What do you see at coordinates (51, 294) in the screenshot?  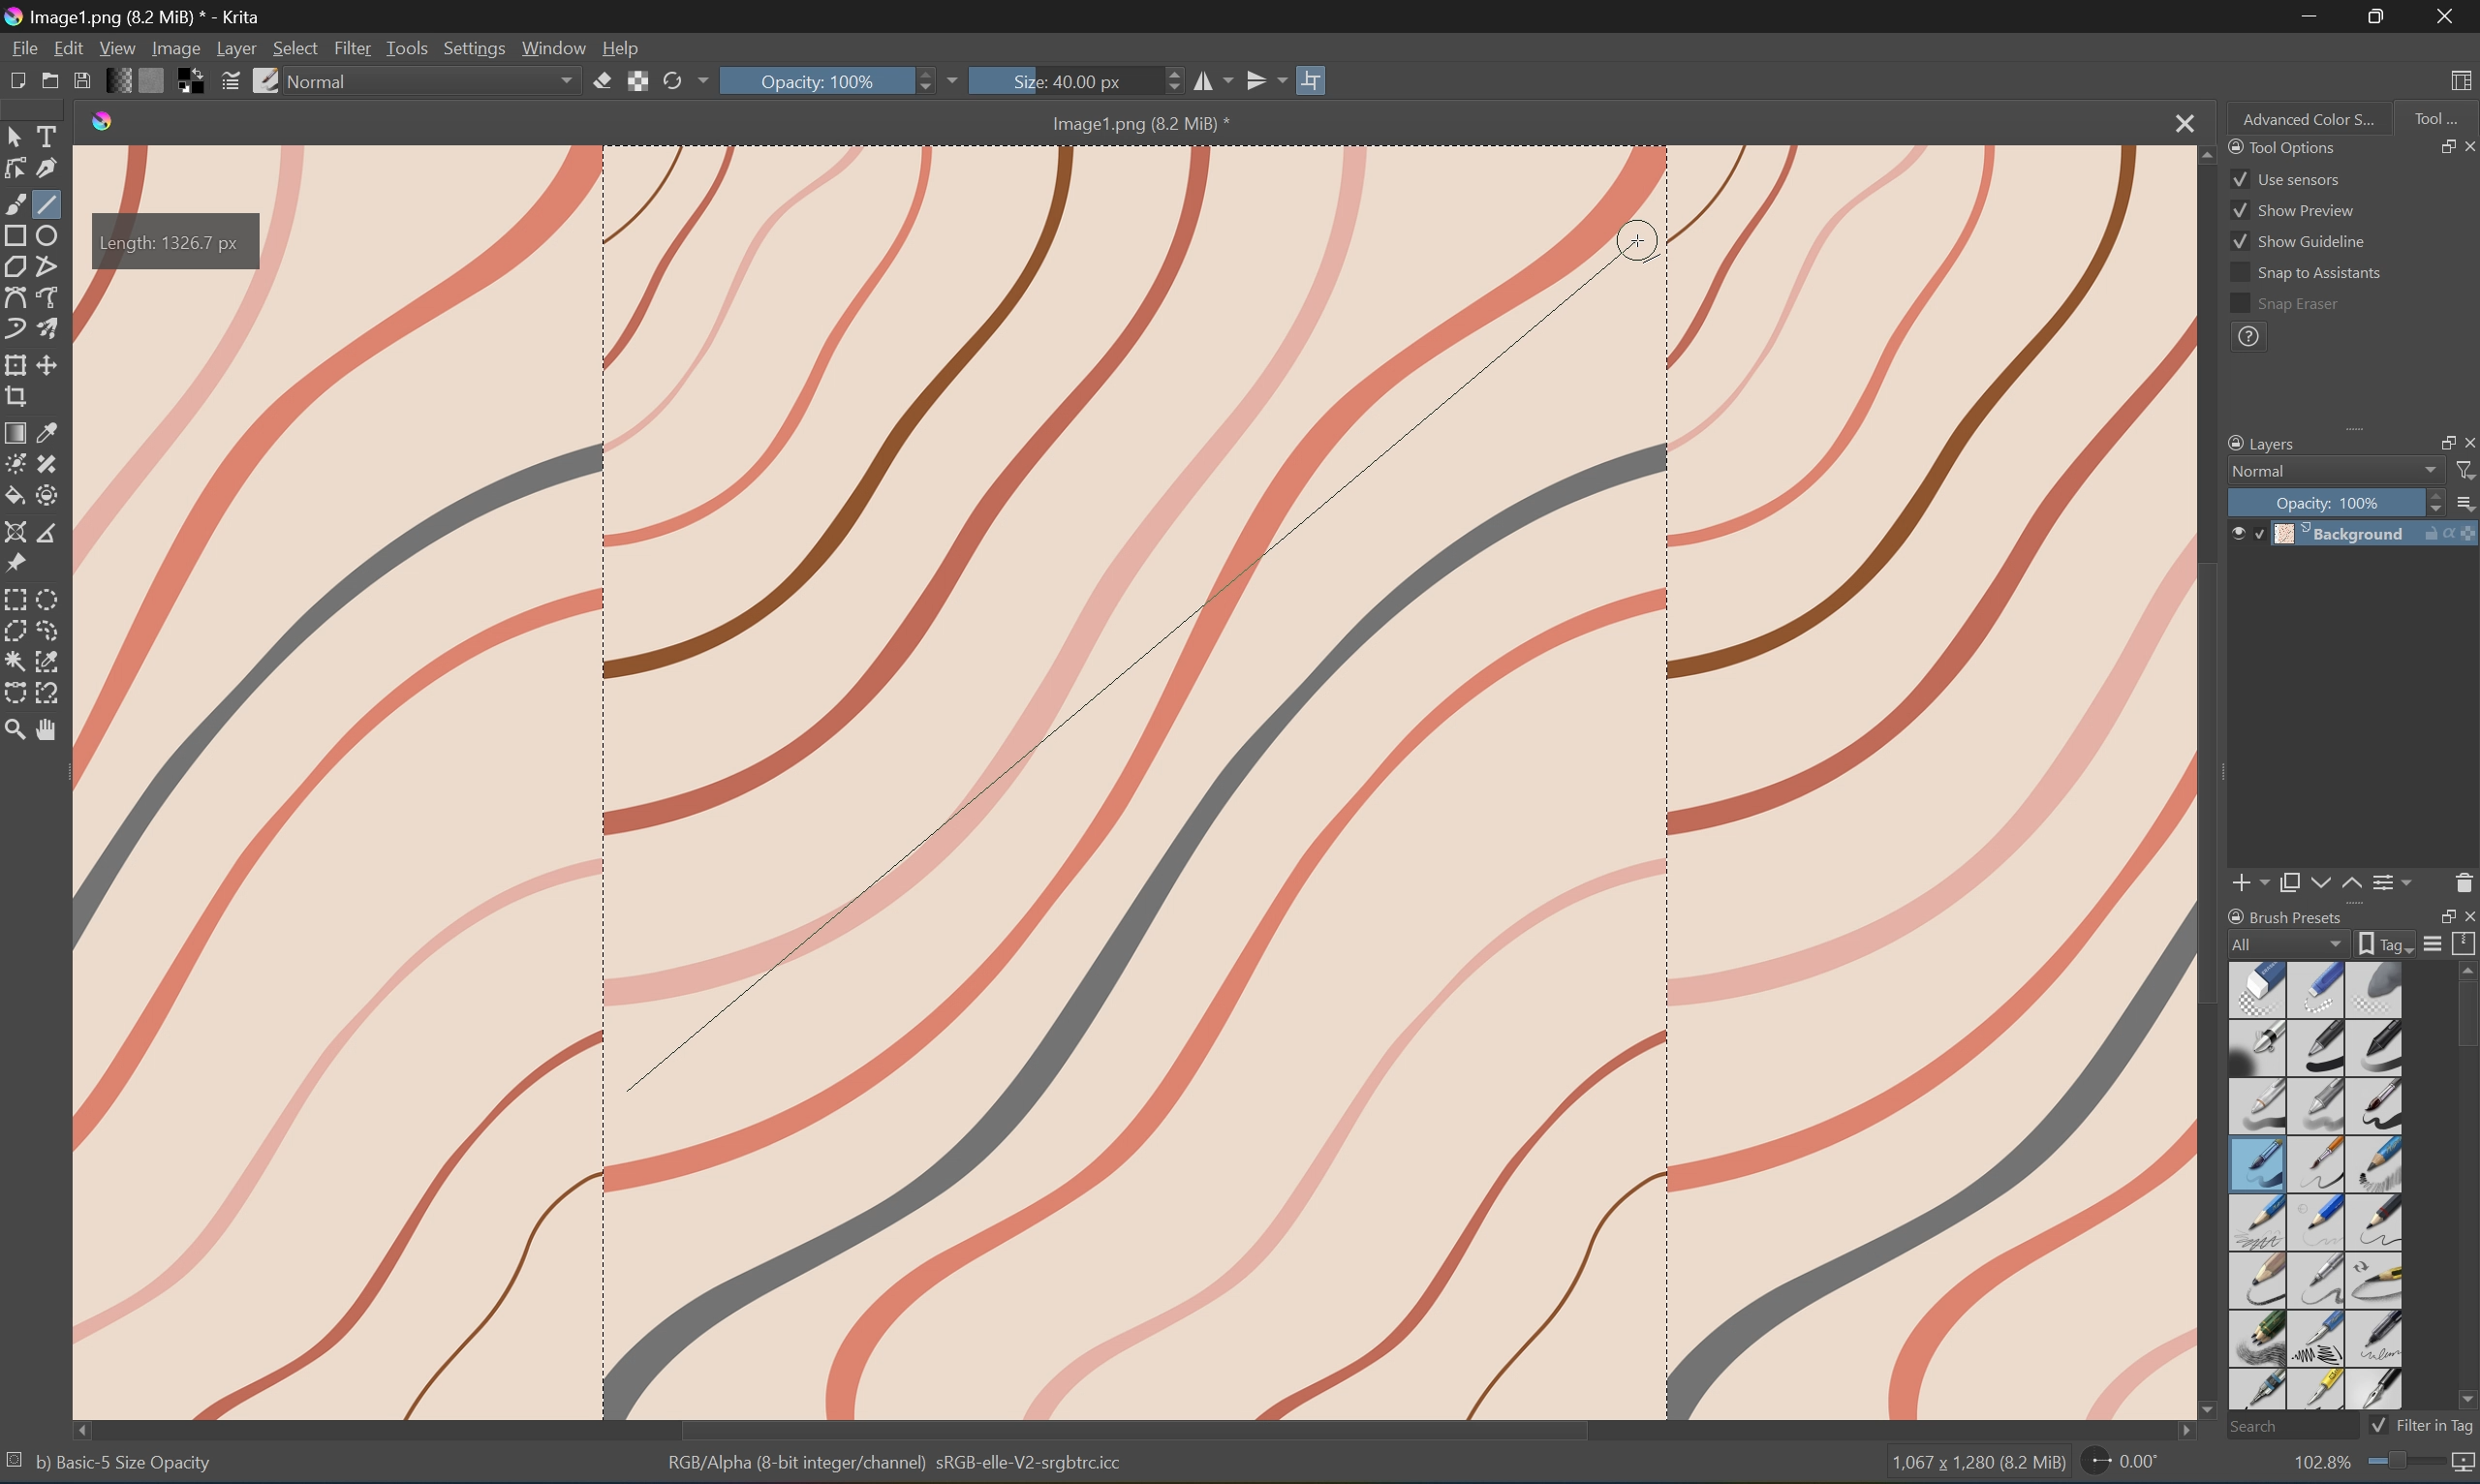 I see `Freehand path tool` at bounding box center [51, 294].